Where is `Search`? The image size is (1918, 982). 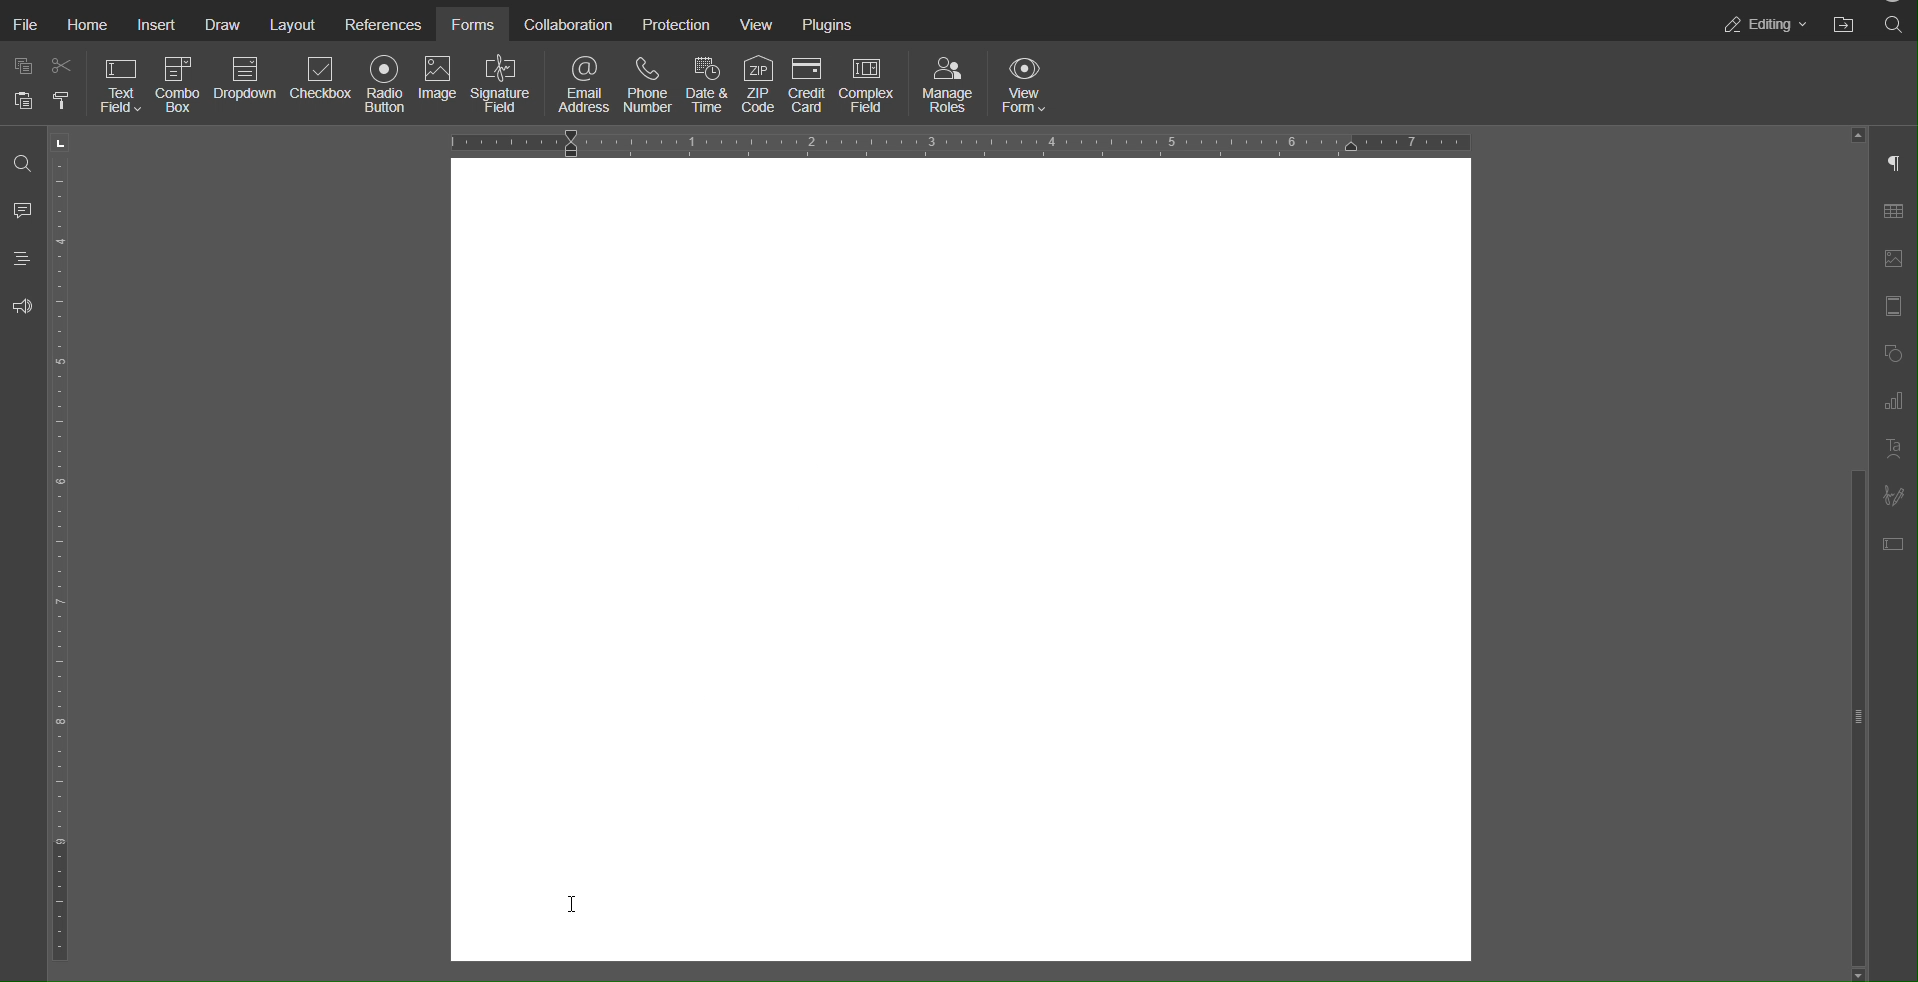 Search is located at coordinates (20, 167).